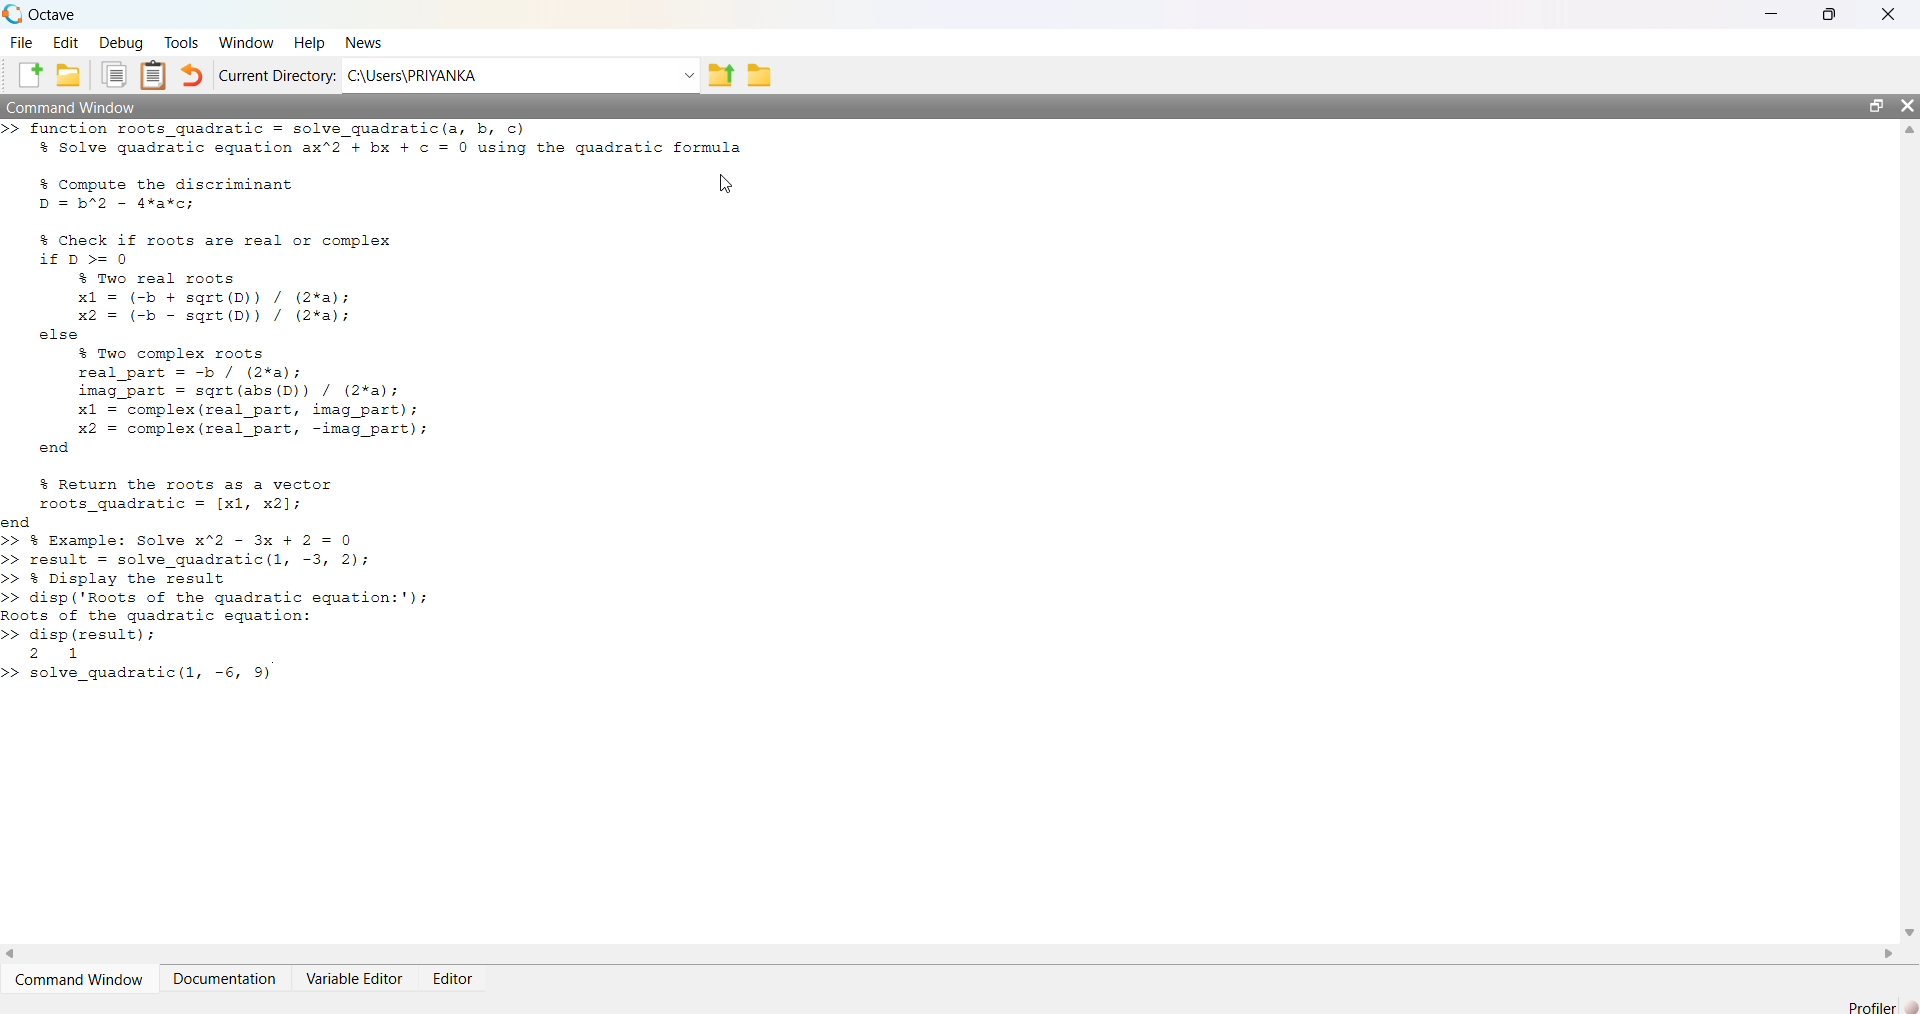 The image size is (1920, 1014). Describe the element at coordinates (758, 74) in the screenshot. I see `Browse directories` at that location.